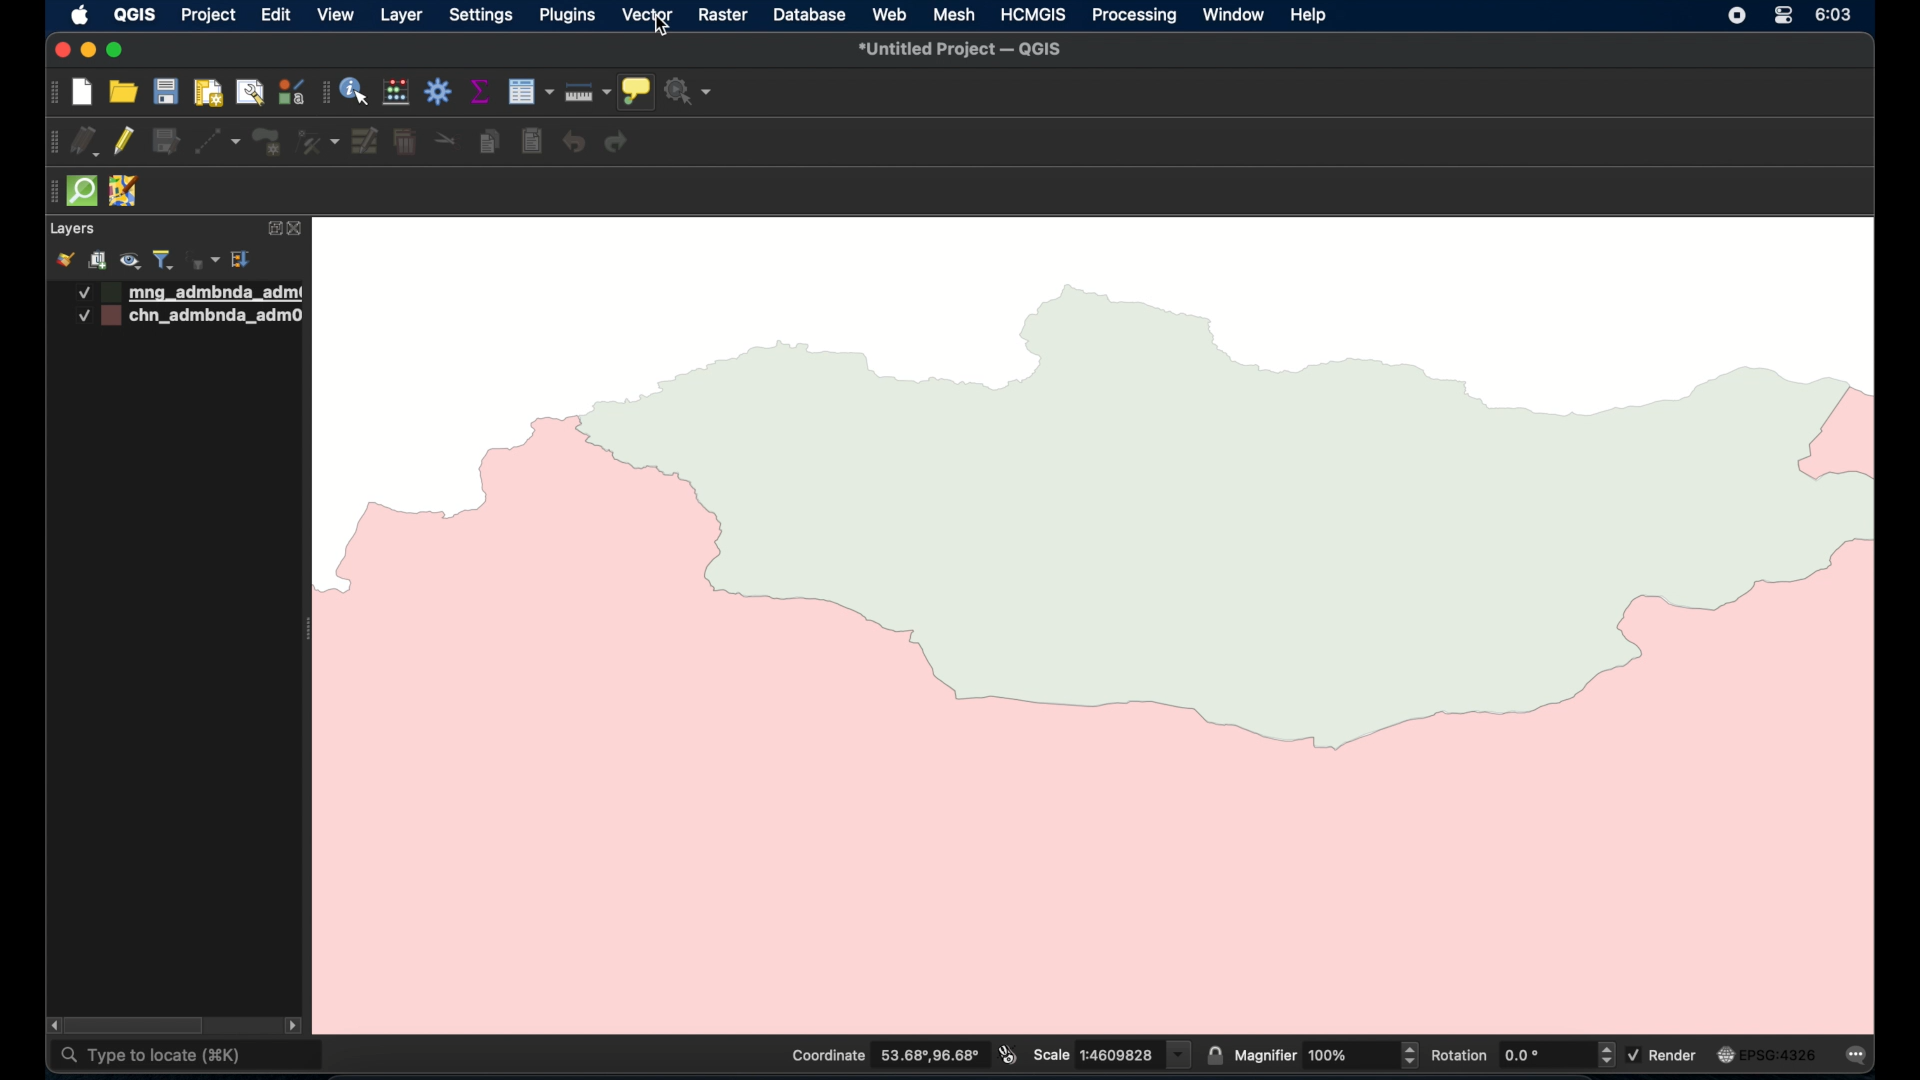  I want to click on toolbox, so click(439, 91).